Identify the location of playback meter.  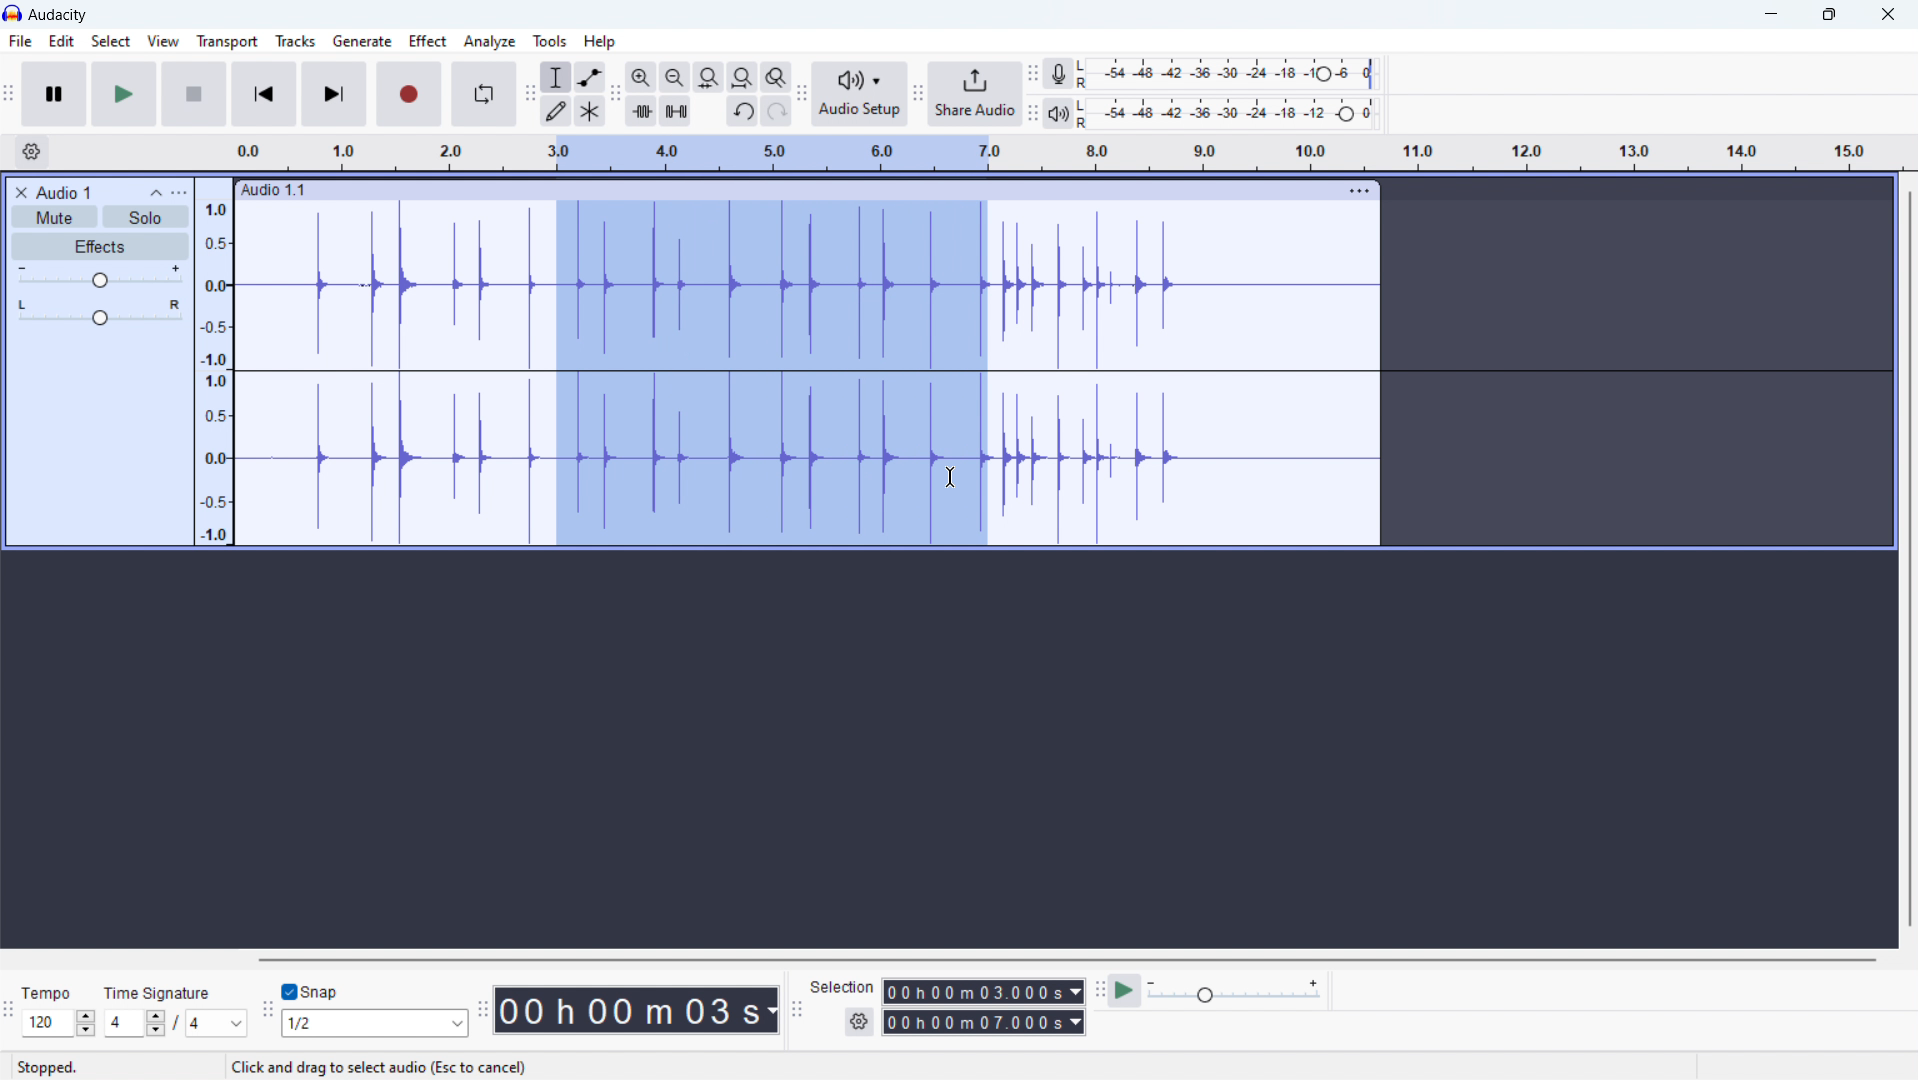
(1063, 114).